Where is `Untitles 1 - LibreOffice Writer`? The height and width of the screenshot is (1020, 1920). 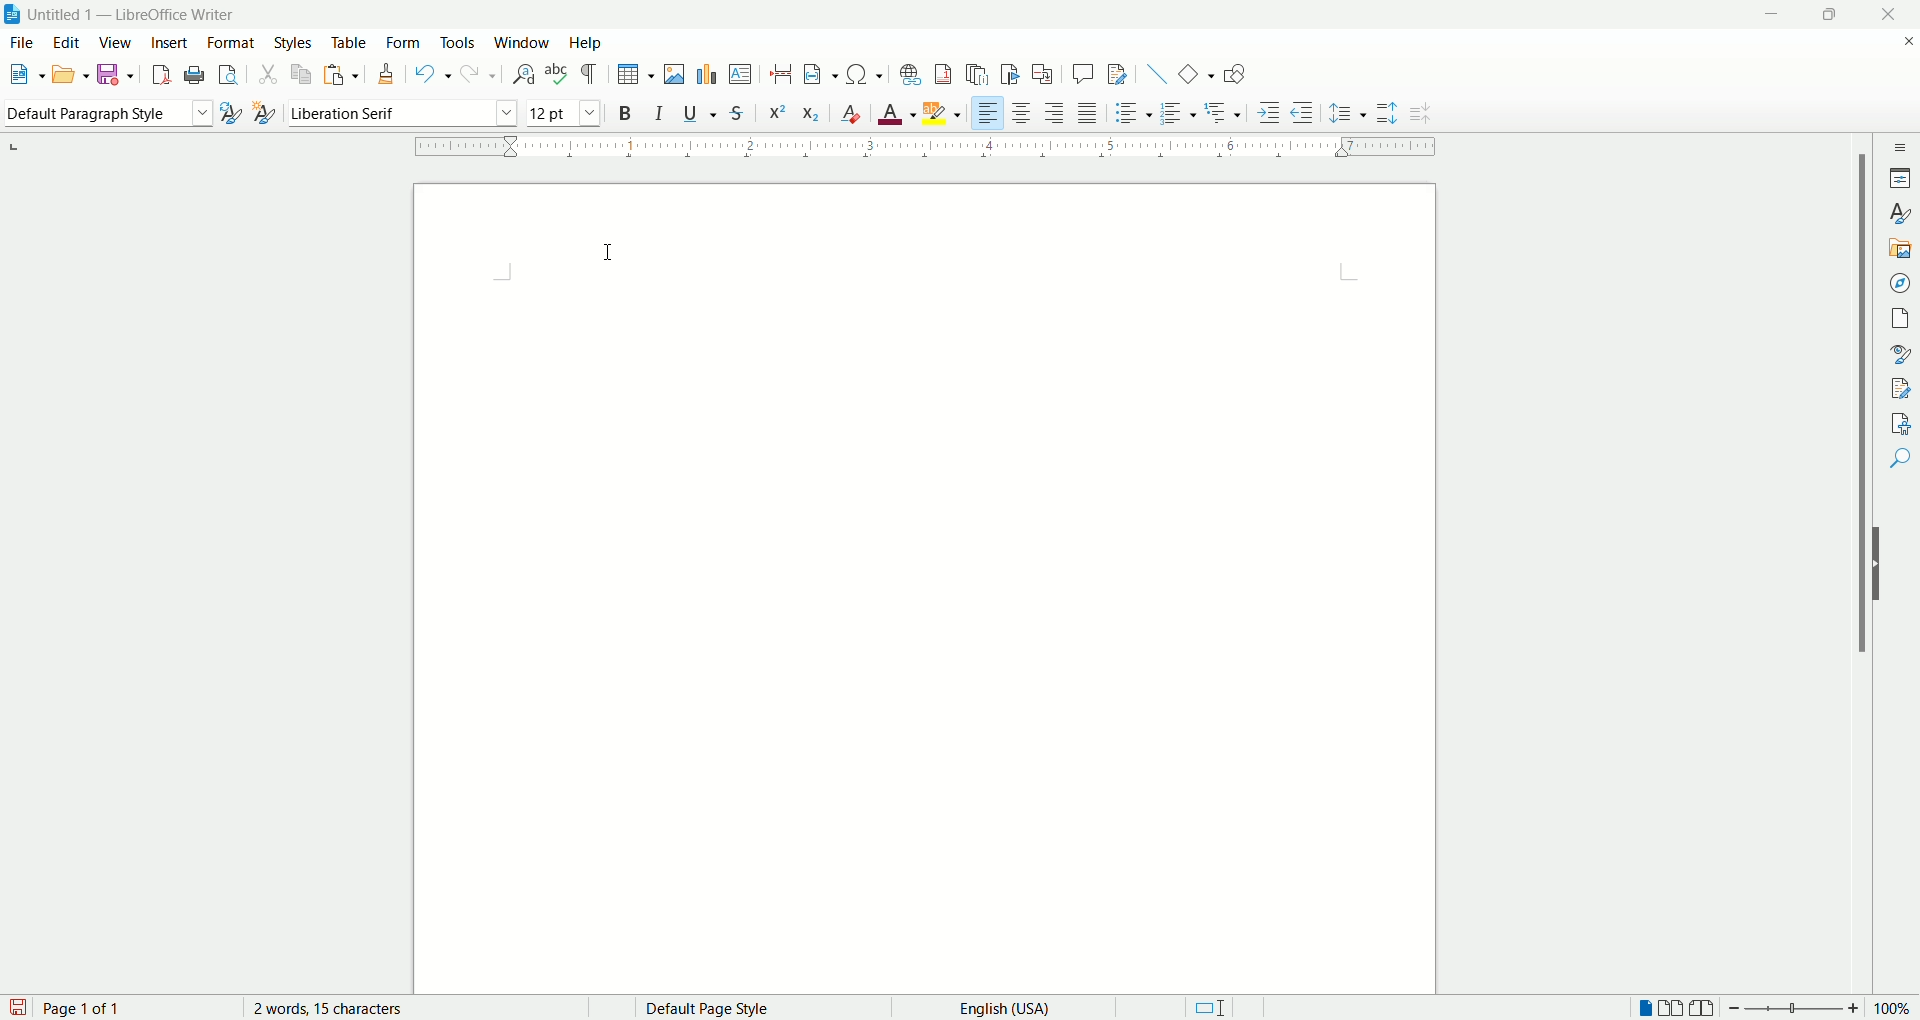 Untitles 1 - LibreOffice Writer is located at coordinates (136, 12).